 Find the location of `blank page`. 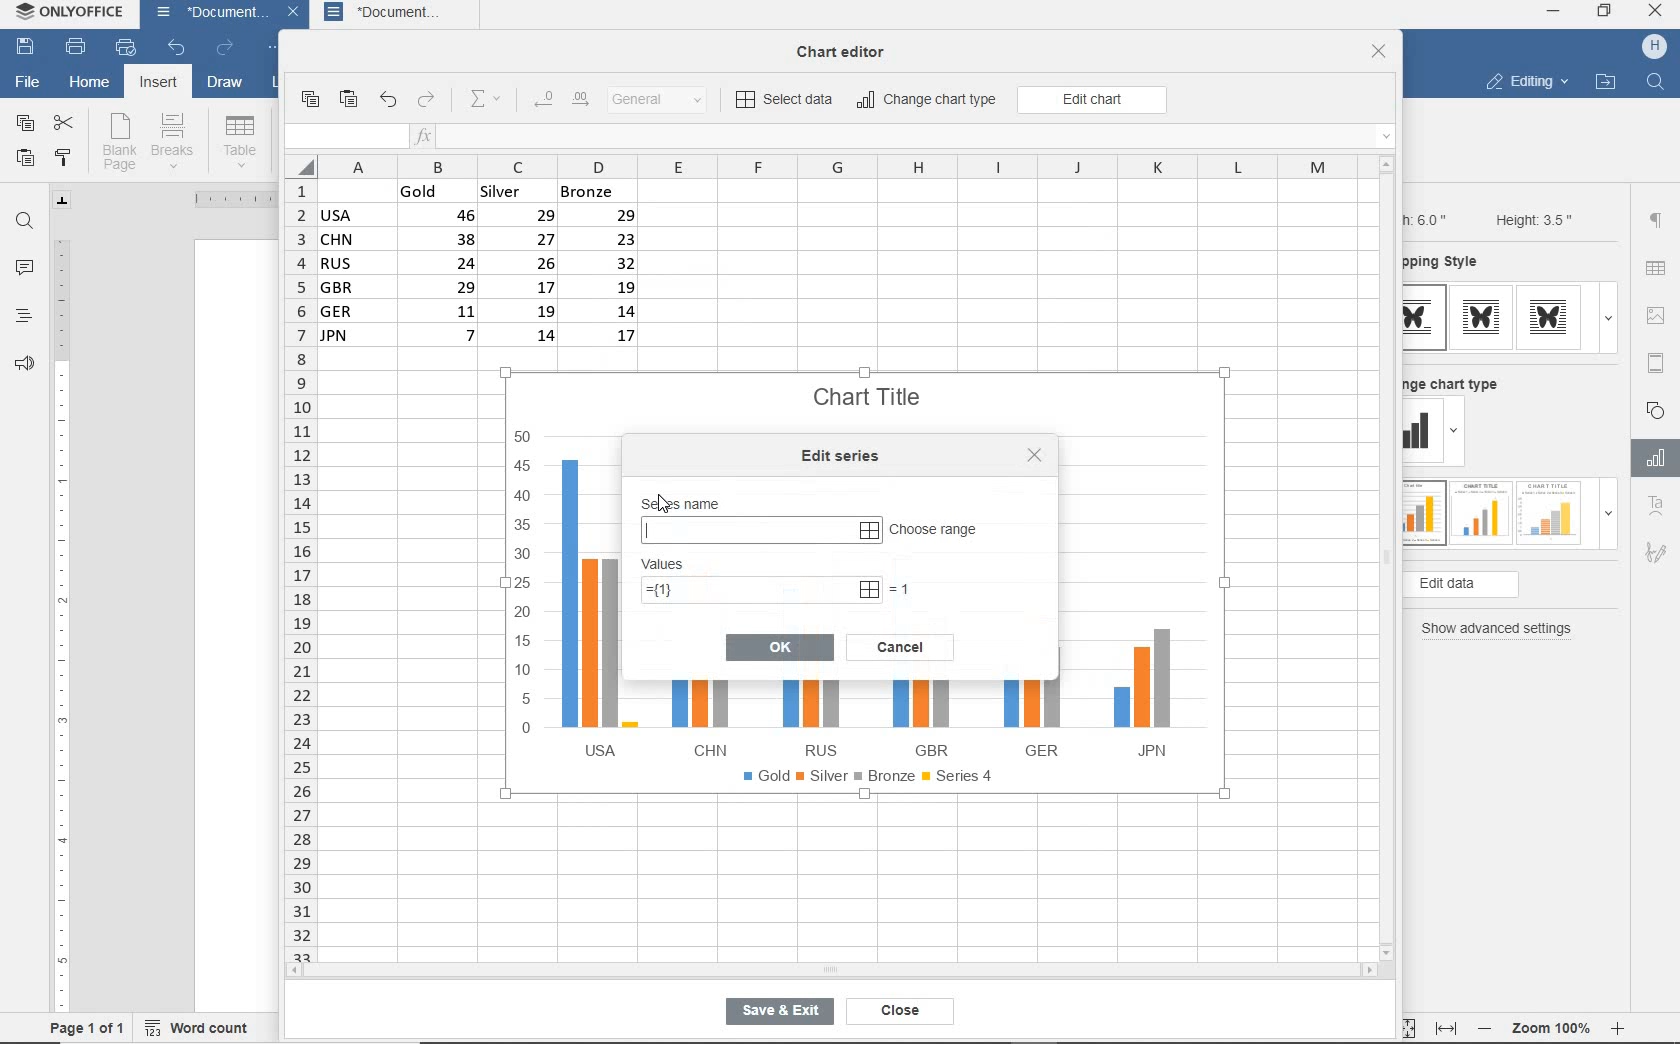

blank page is located at coordinates (119, 142).